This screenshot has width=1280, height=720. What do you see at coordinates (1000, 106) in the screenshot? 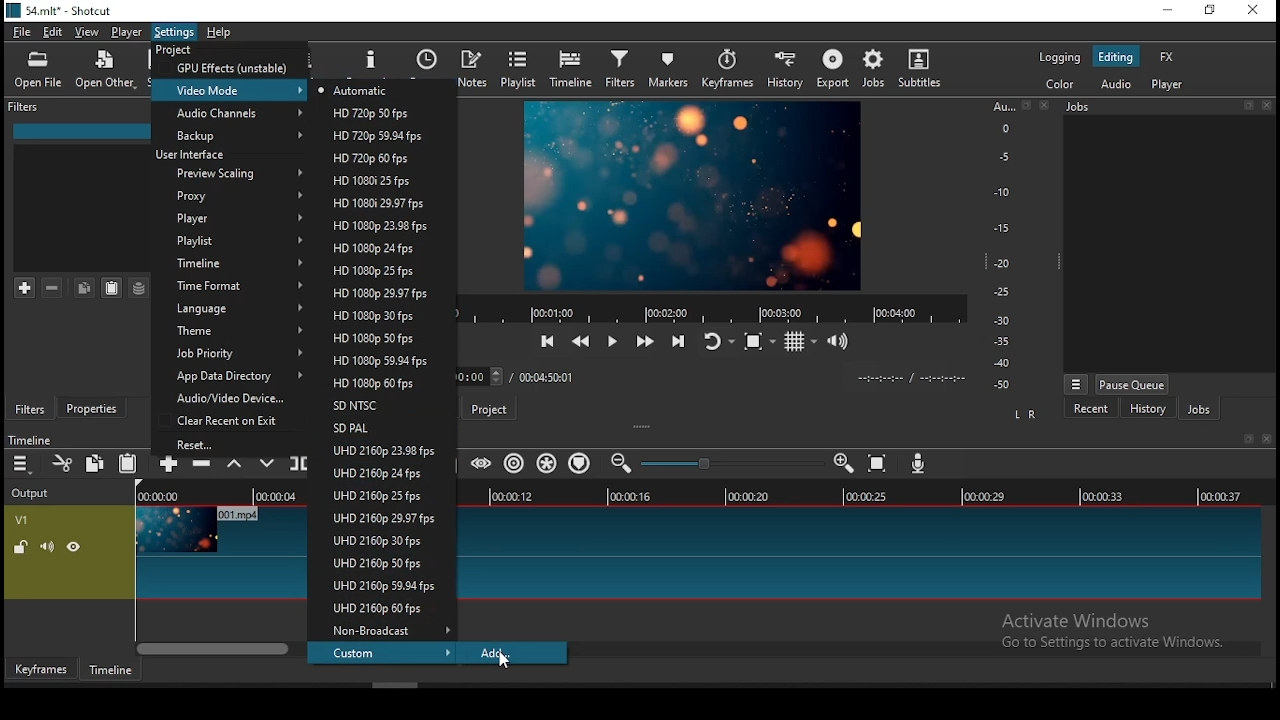
I see `Au...` at bounding box center [1000, 106].